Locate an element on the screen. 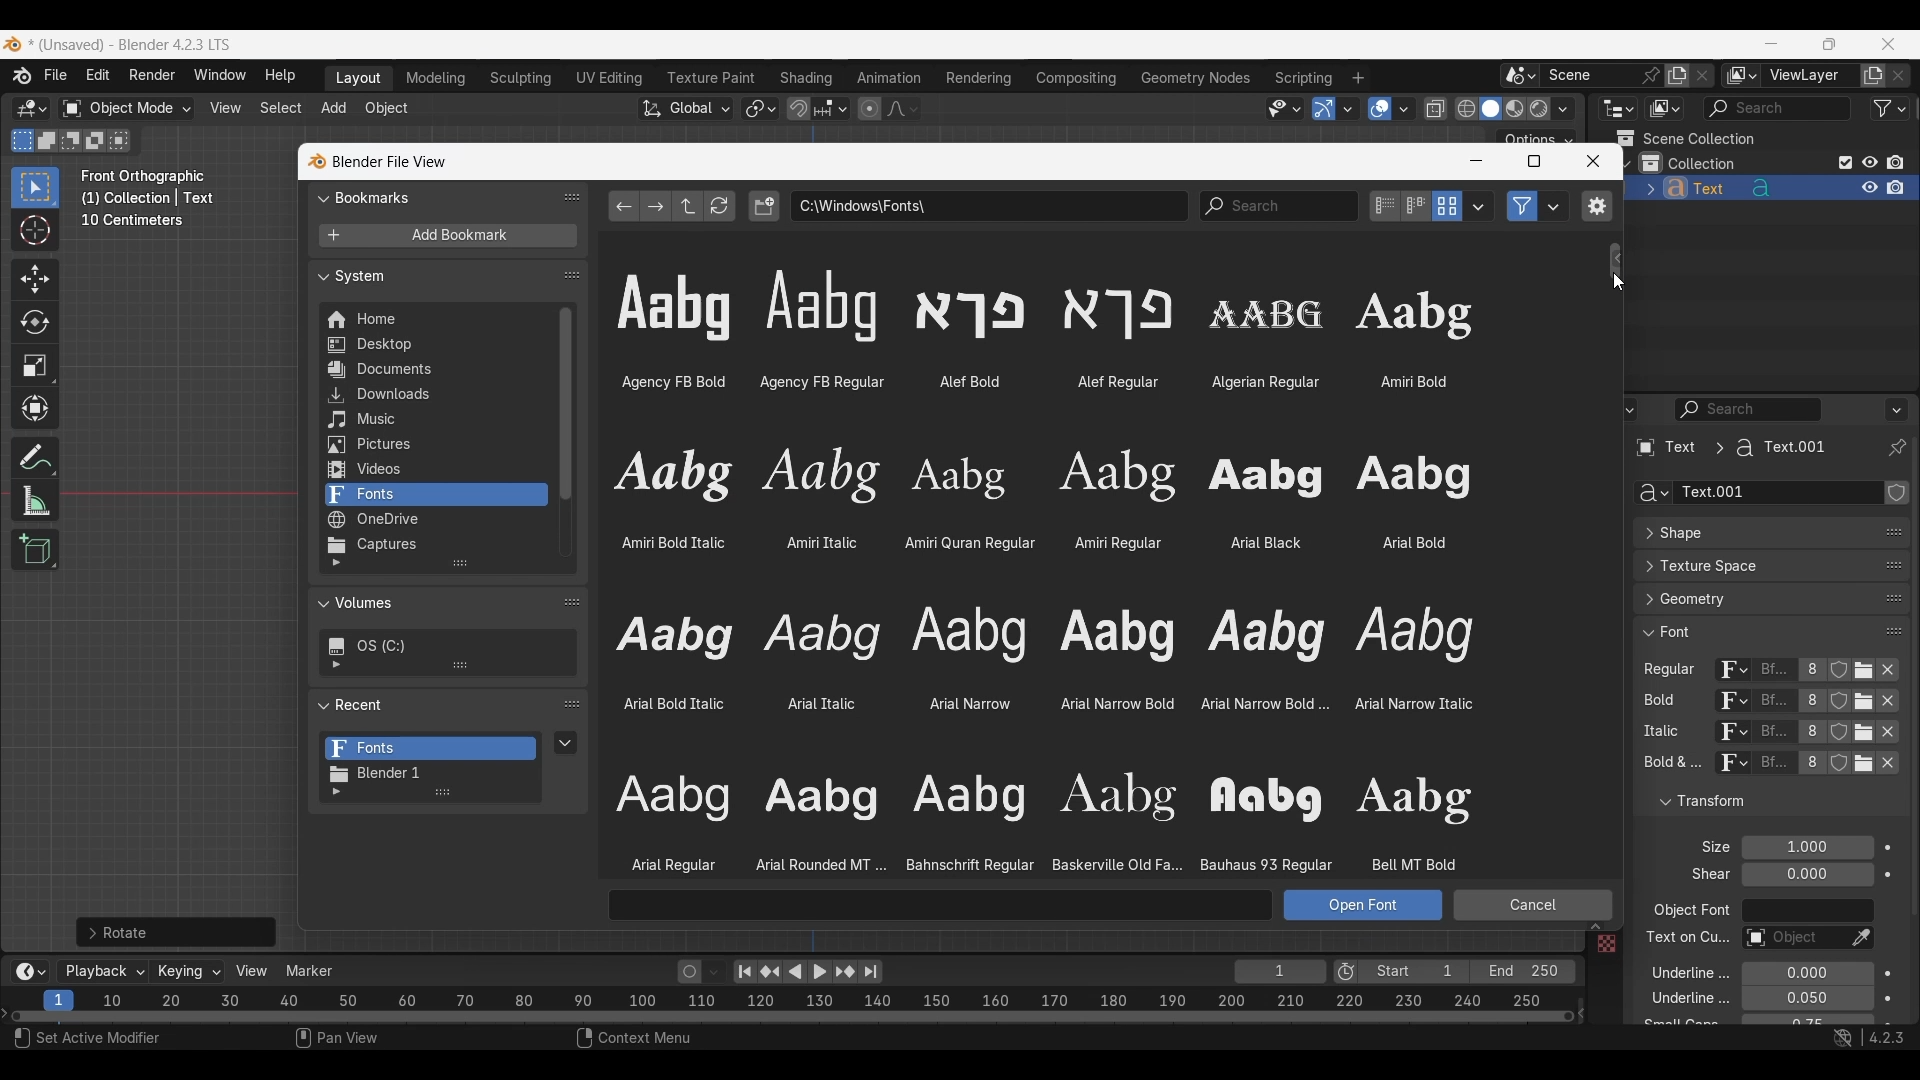 Image resolution: width=1920 pixels, height=1080 pixels. blender file view is located at coordinates (387, 161).